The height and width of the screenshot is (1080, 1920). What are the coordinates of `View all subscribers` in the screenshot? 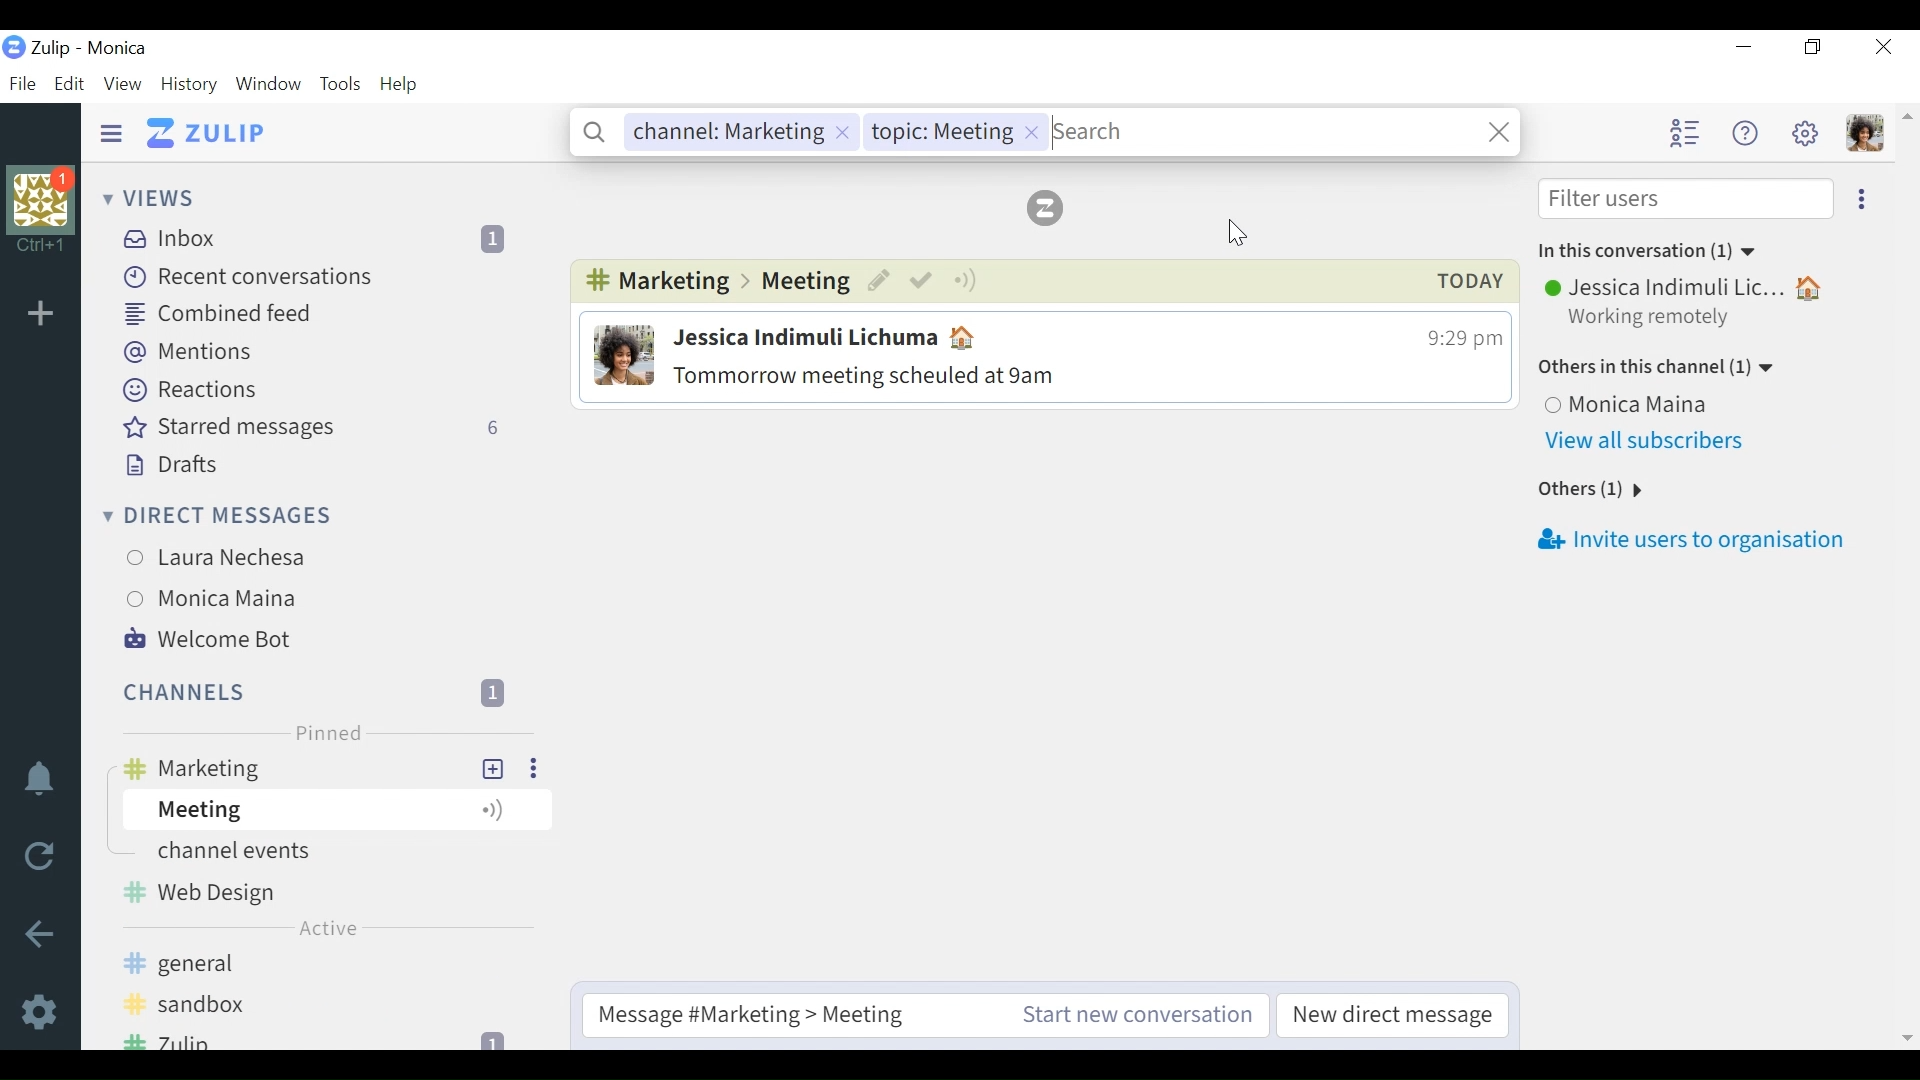 It's located at (1643, 442).